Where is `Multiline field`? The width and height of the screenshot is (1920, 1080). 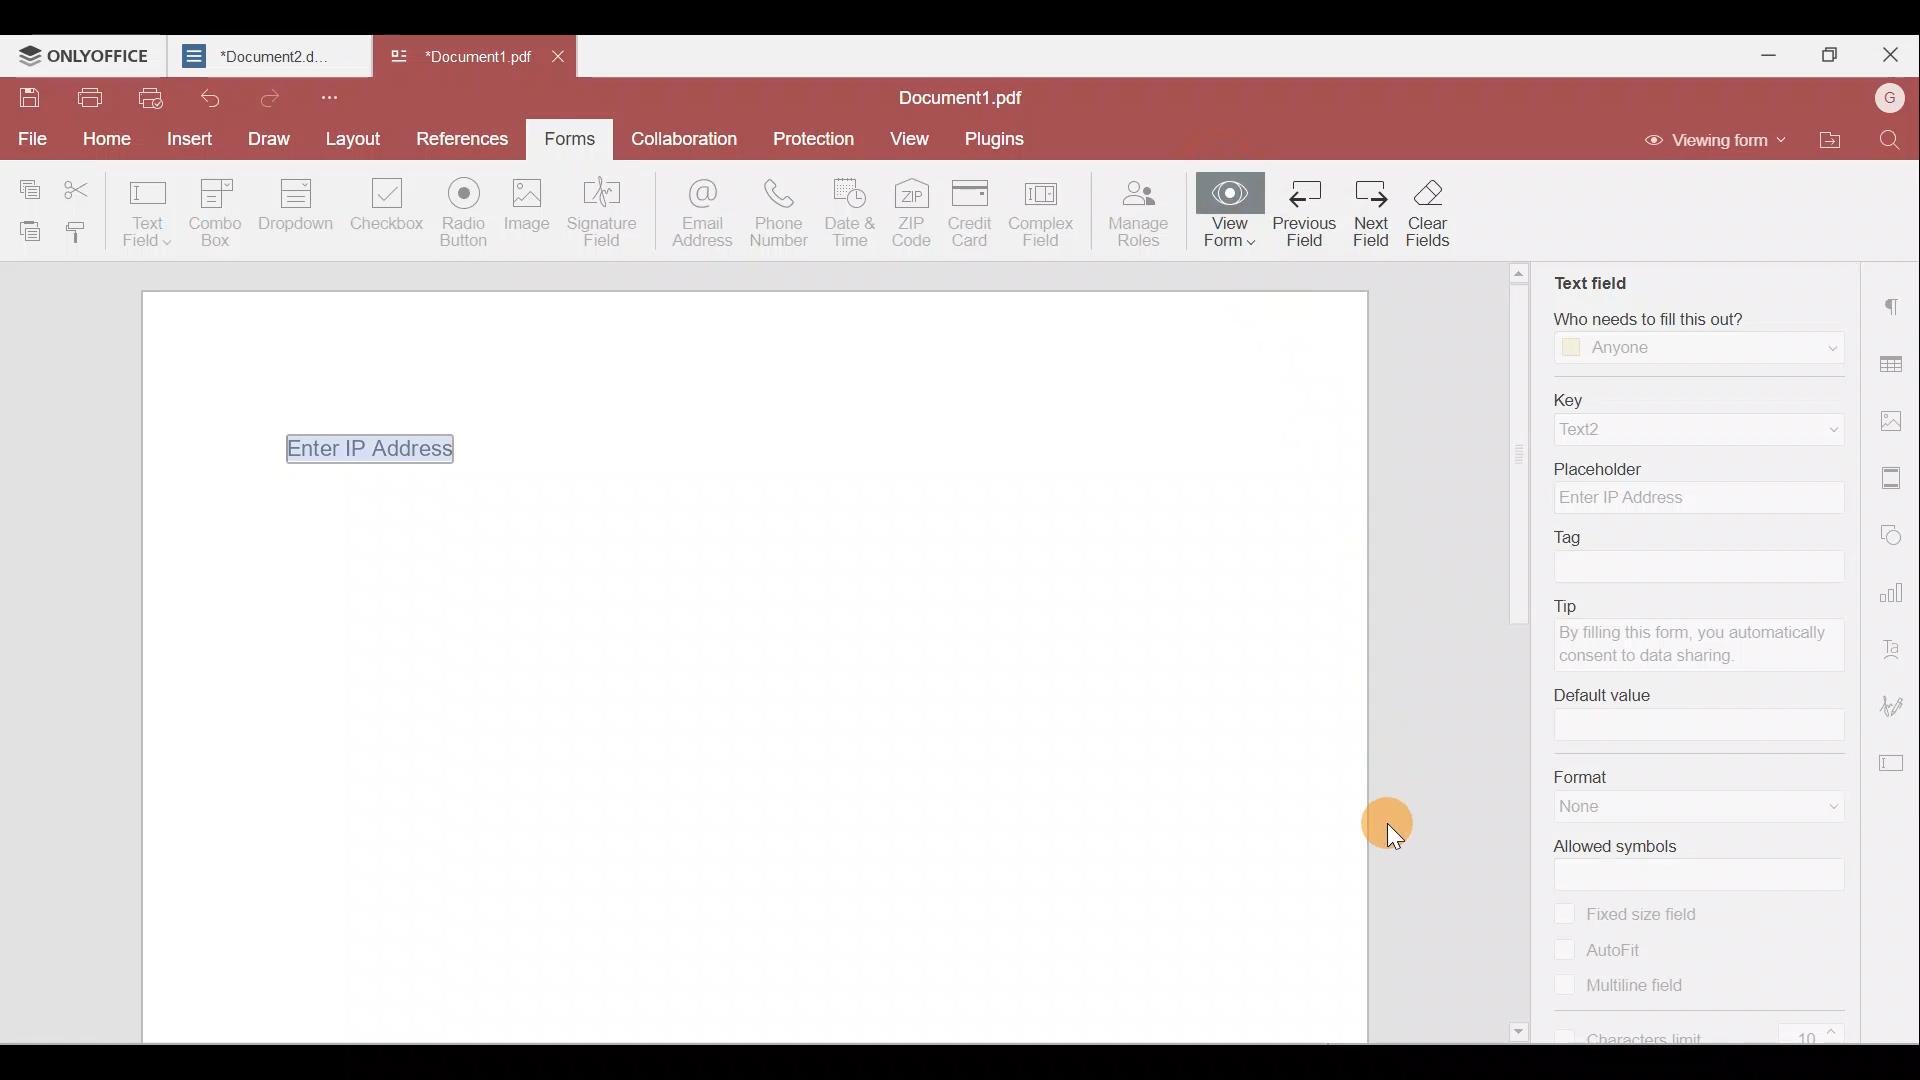
Multiline field is located at coordinates (1644, 988).